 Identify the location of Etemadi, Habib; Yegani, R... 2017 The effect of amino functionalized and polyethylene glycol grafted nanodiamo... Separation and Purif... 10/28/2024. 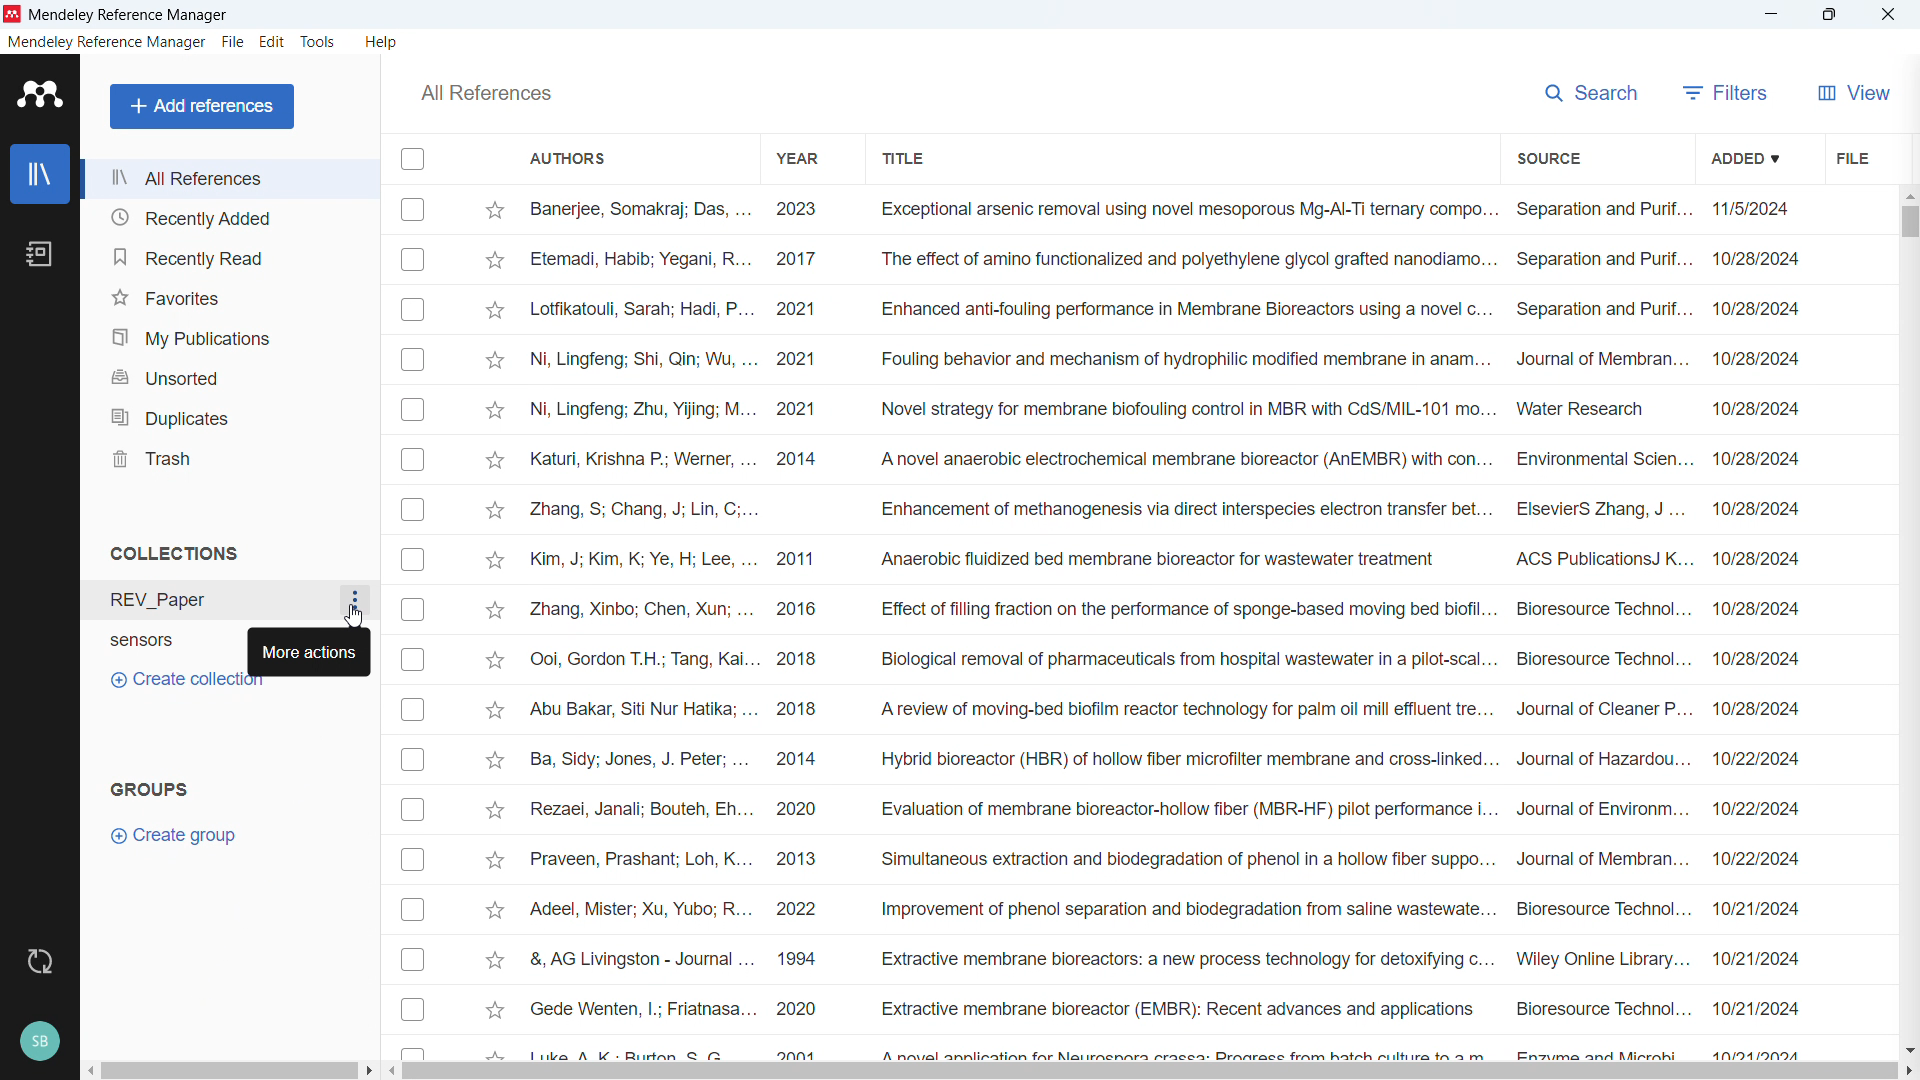
(1166, 258).